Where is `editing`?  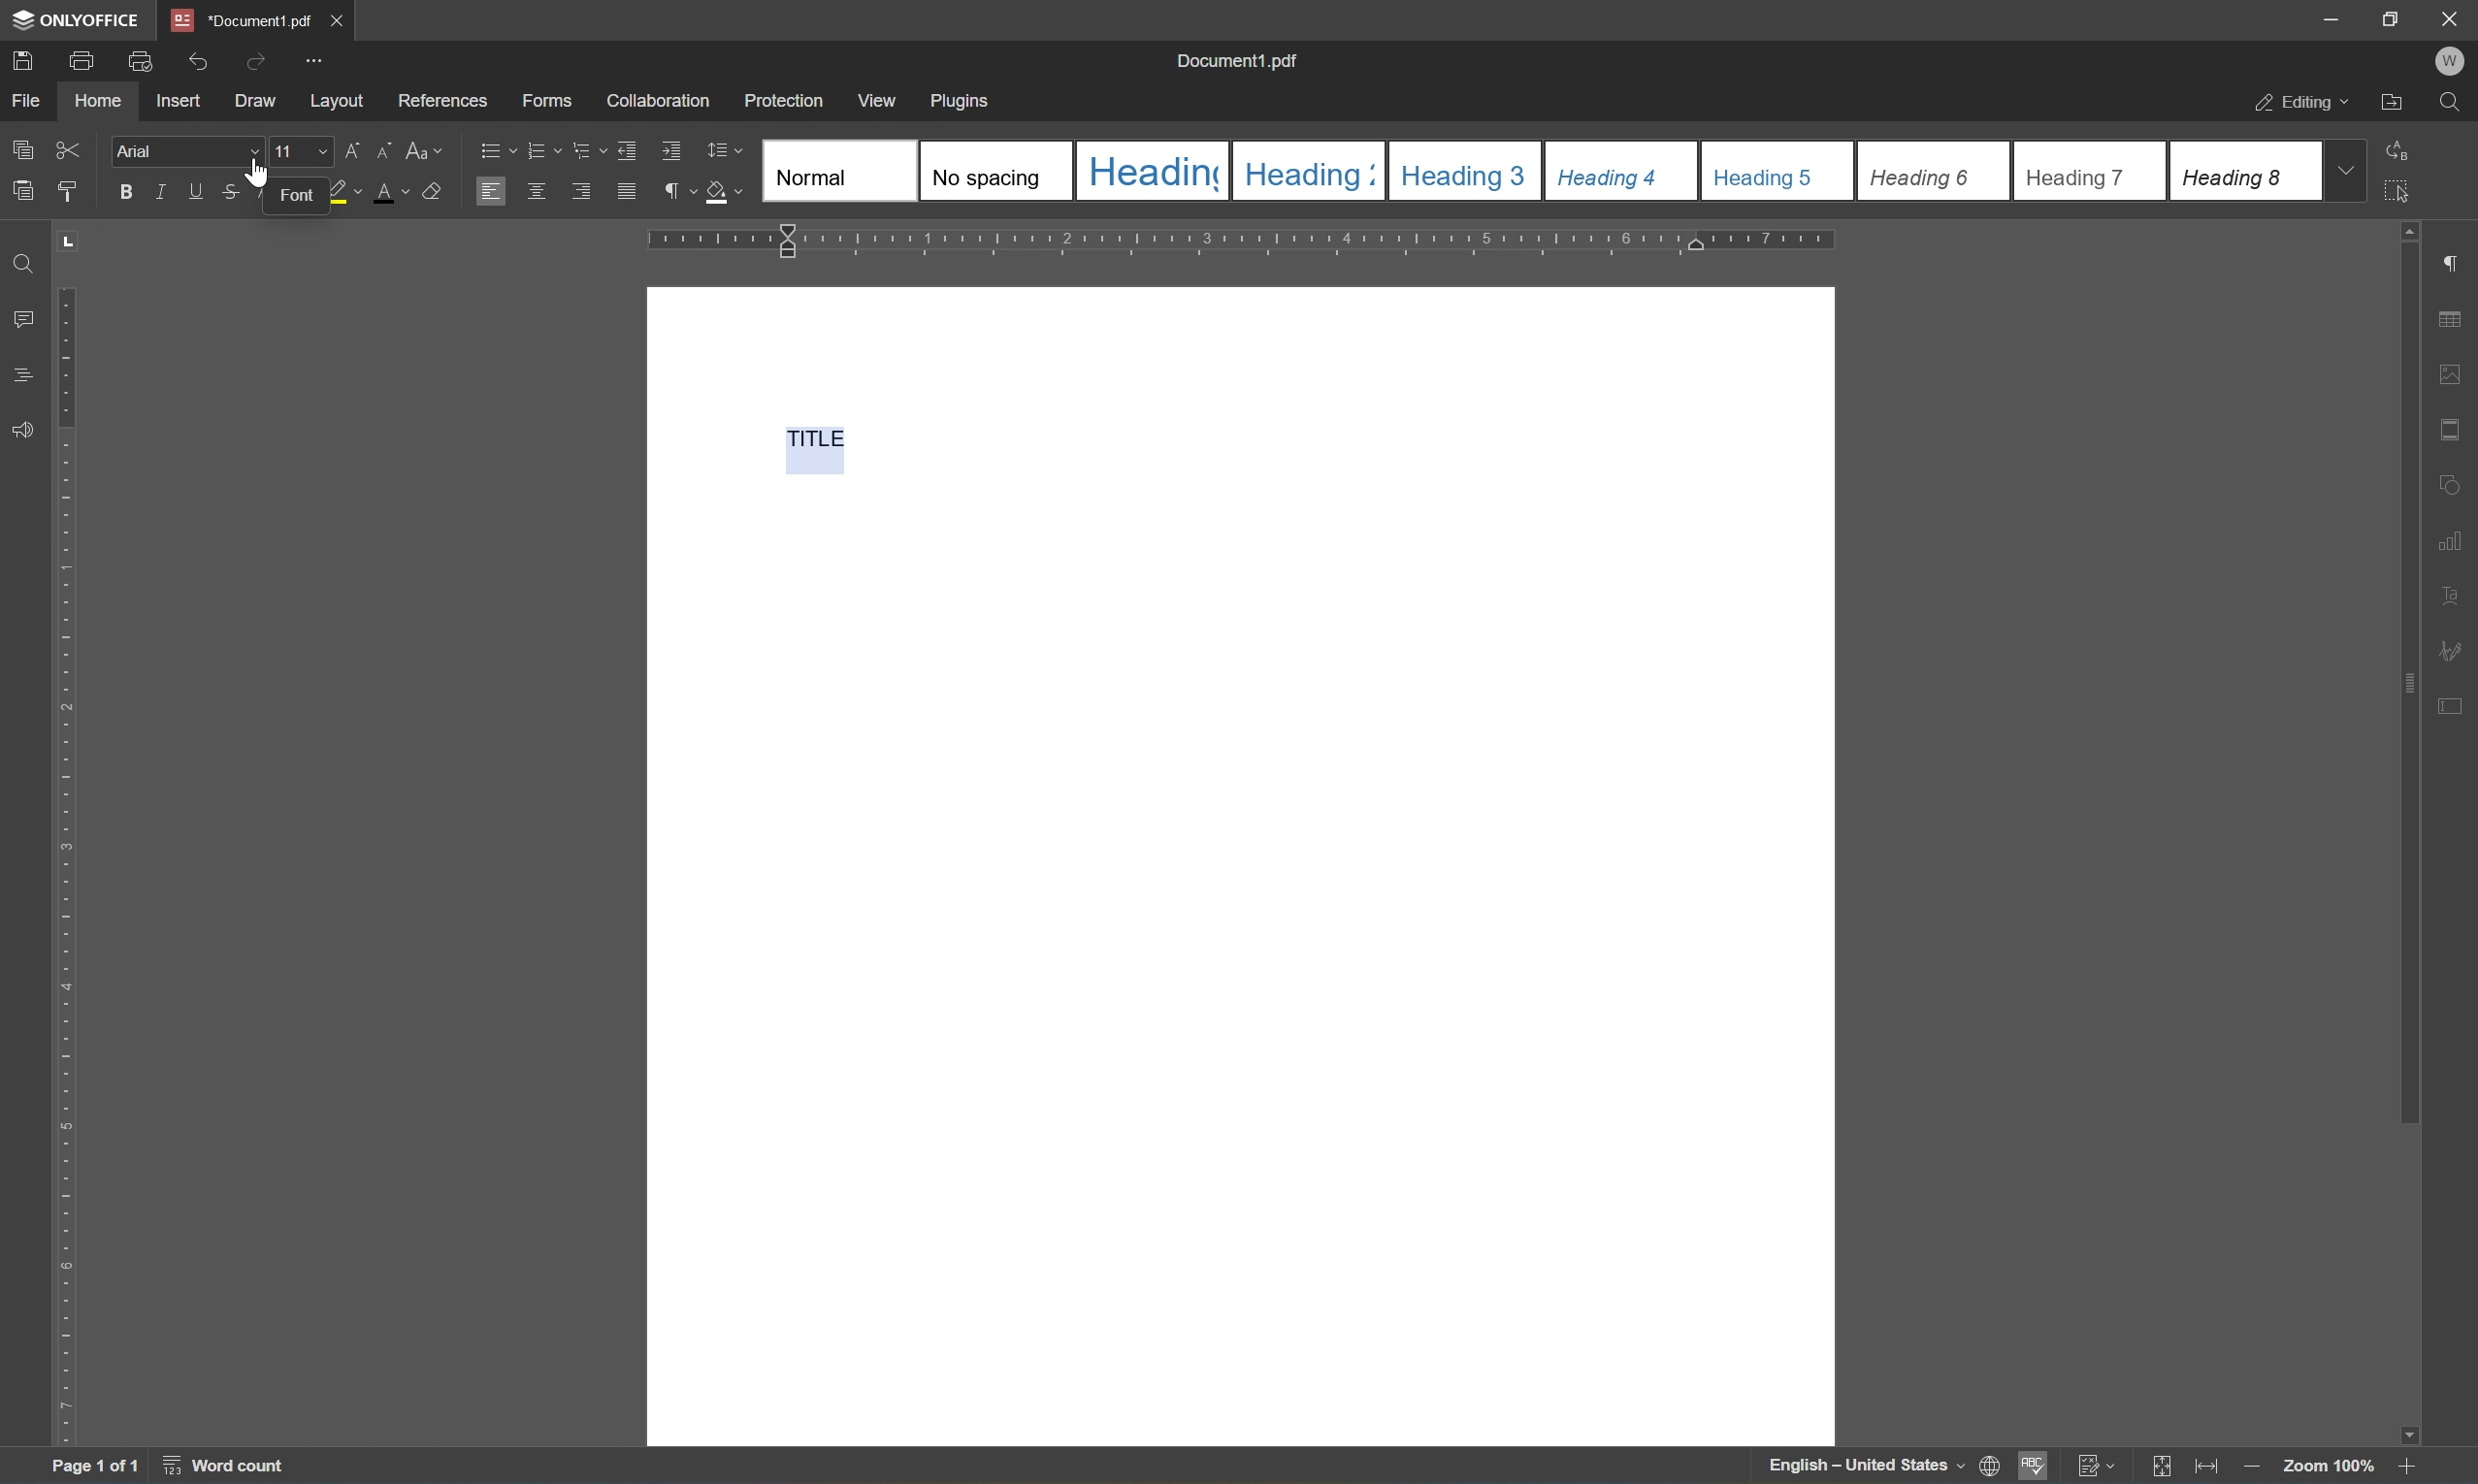
editing is located at coordinates (2299, 104).